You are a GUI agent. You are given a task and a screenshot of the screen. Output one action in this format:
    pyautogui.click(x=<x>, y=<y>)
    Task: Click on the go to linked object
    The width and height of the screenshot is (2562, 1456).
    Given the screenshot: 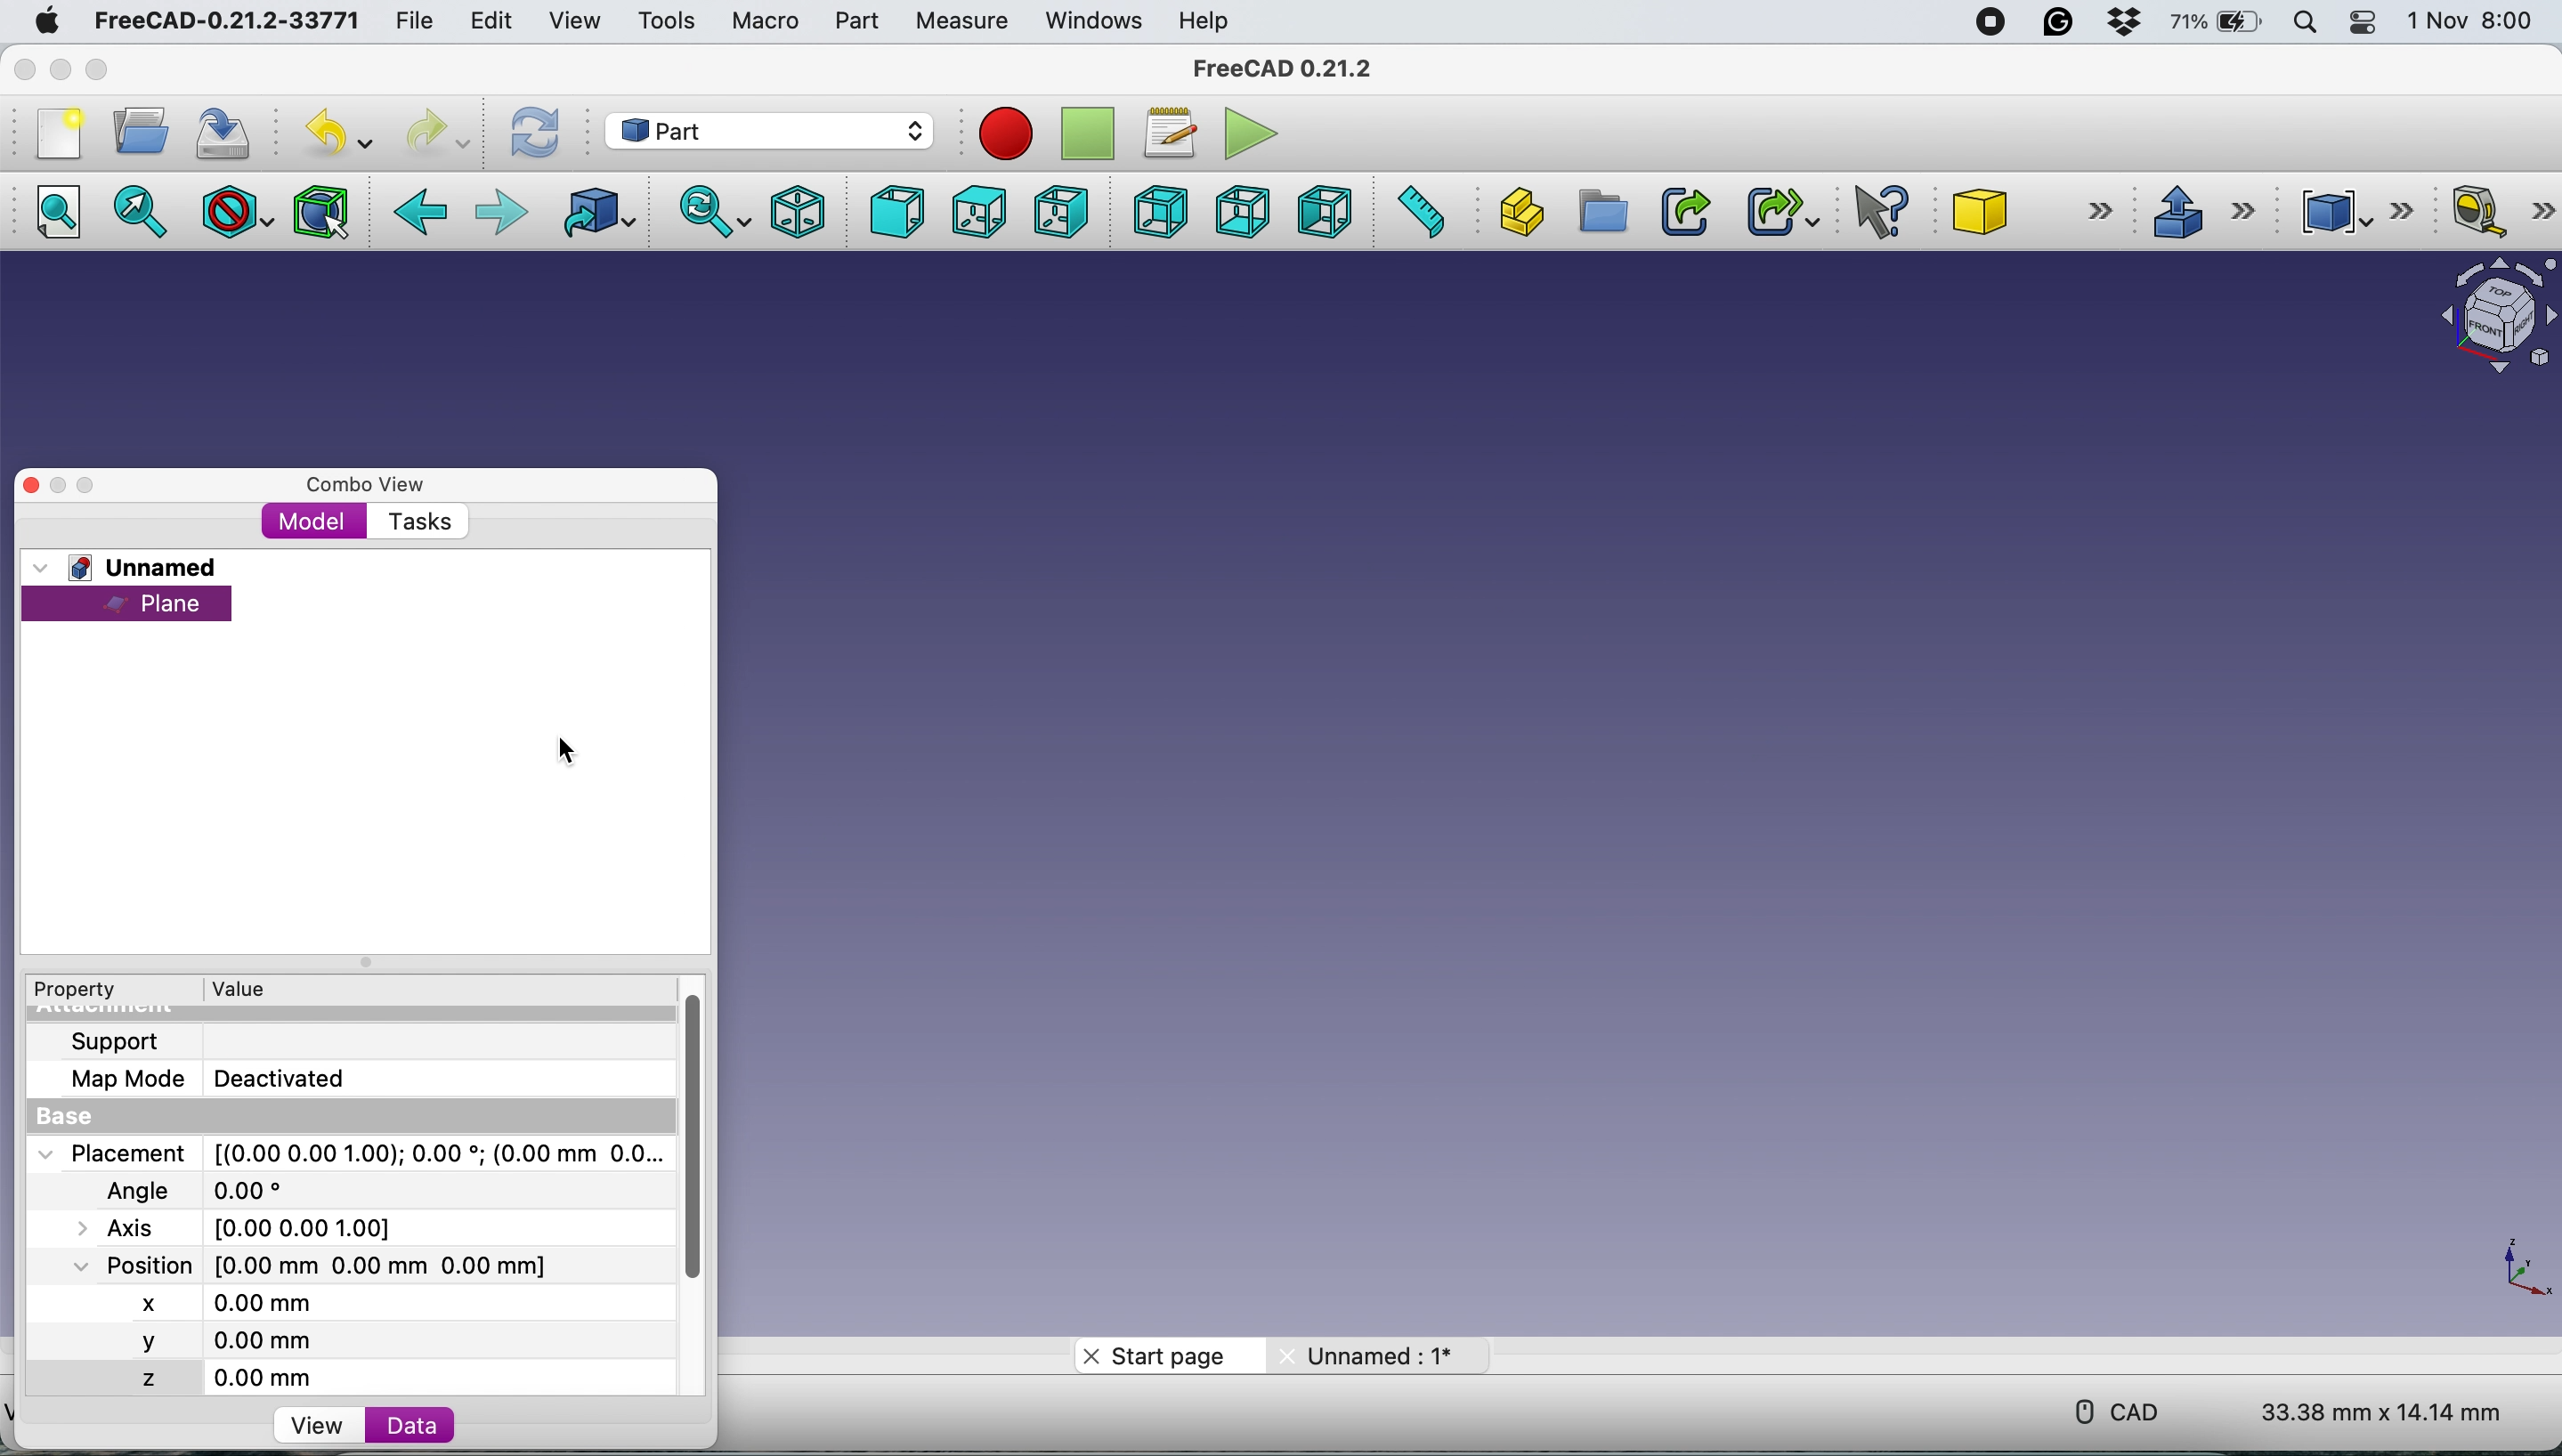 What is the action you would take?
    pyautogui.click(x=593, y=213)
    